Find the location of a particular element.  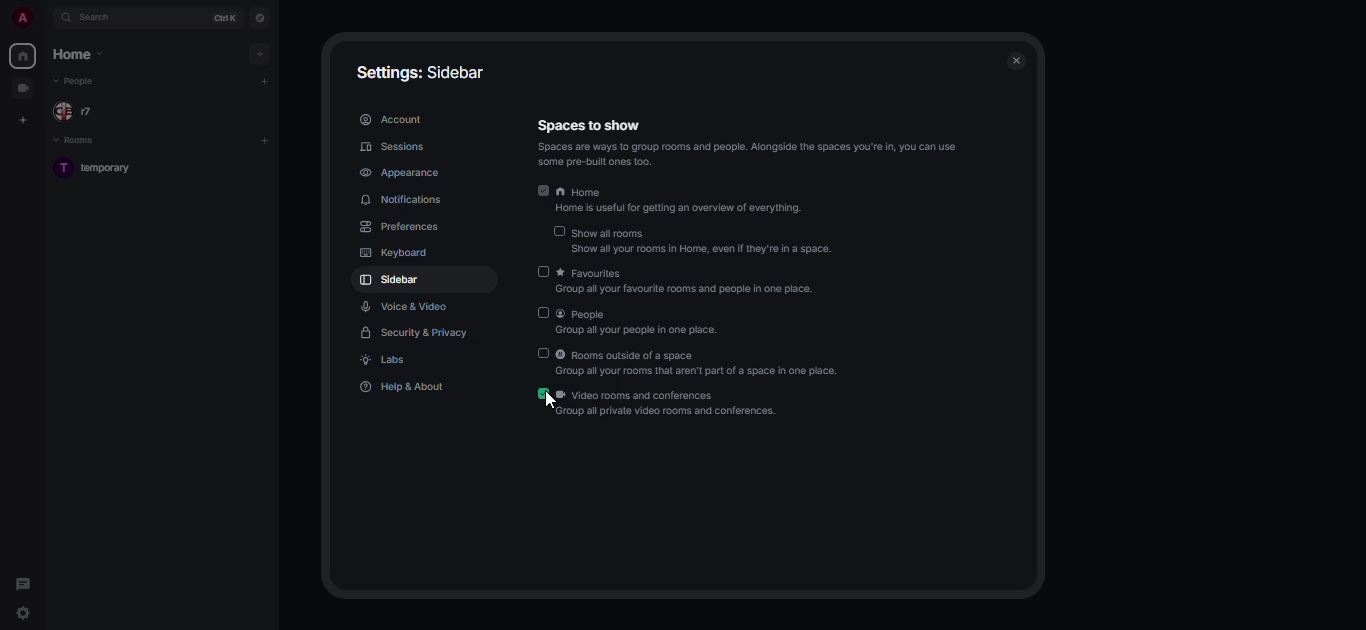

Show all your rooms in Home, even il they're in a space. is located at coordinates (705, 248).